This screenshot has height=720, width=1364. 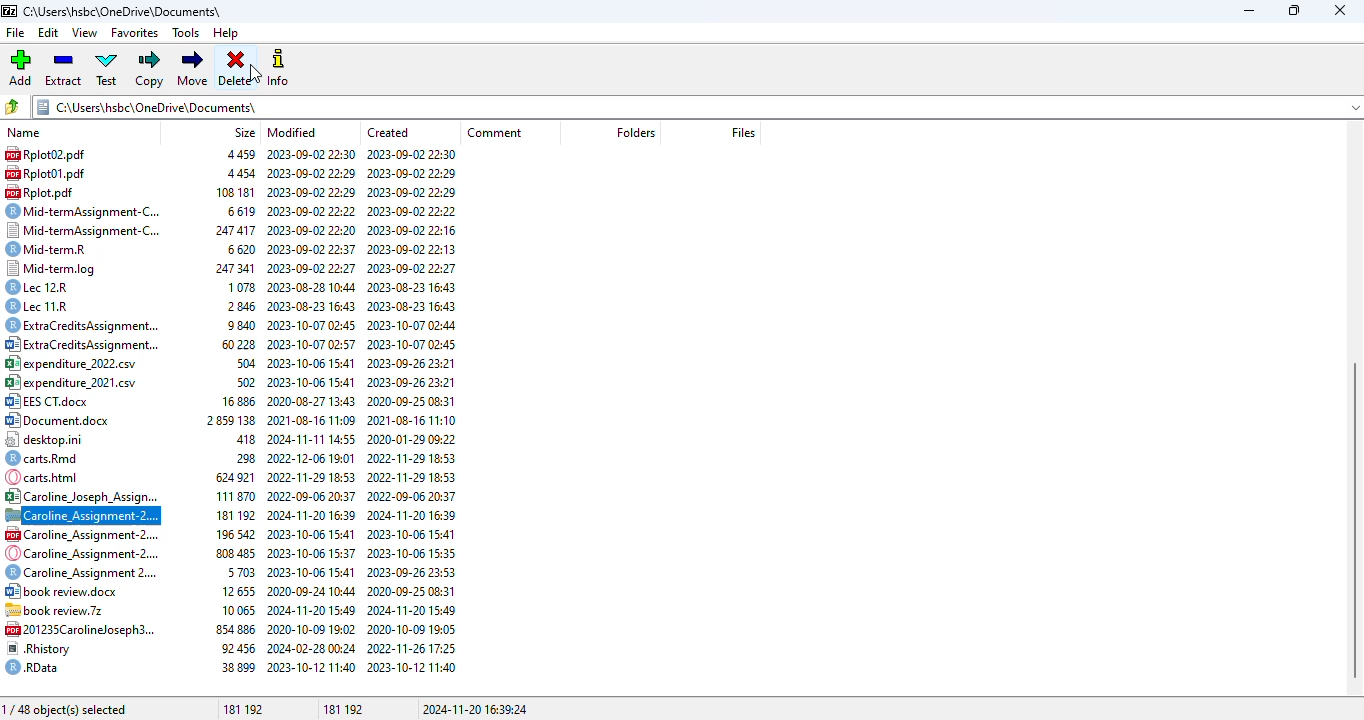 What do you see at coordinates (313, 382) in the screenshot?
I see `2023-10-06 15:41` at bounding box center [313, 382].